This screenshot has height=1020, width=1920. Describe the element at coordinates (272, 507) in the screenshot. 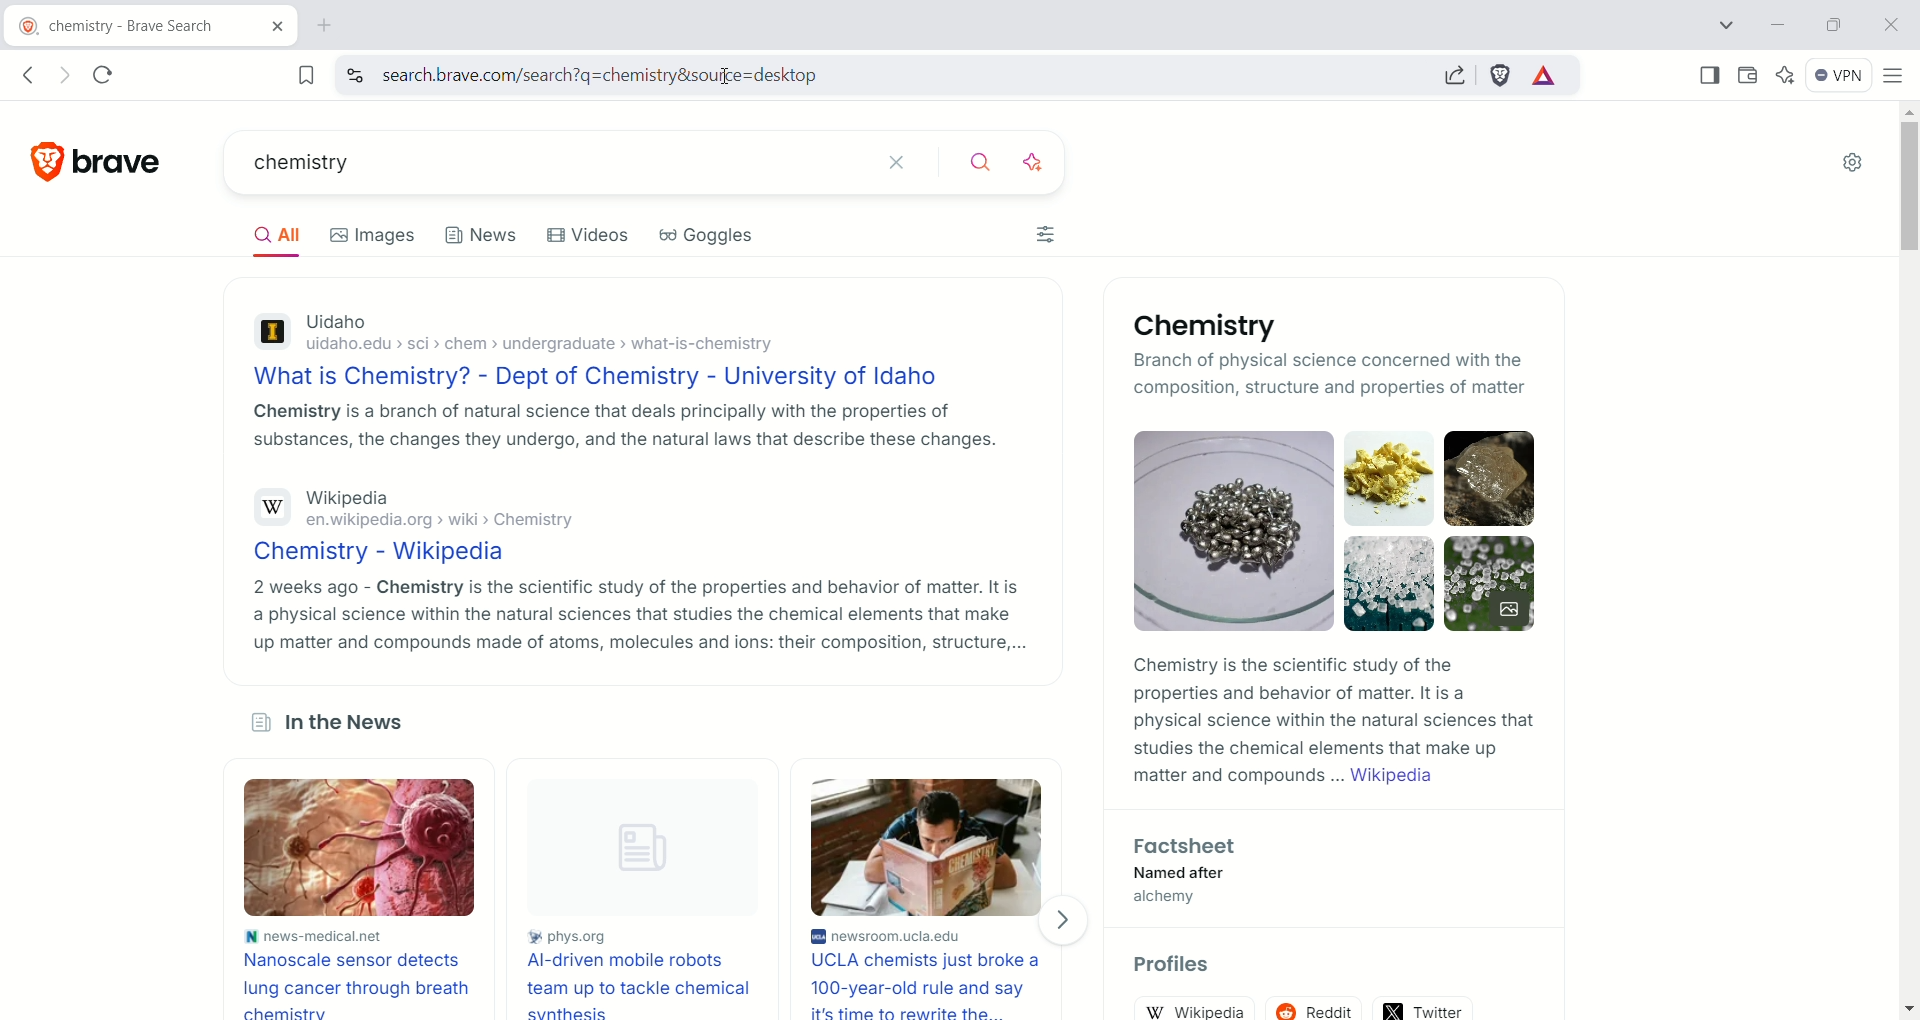

I see `Wikipedia logo` at that location.